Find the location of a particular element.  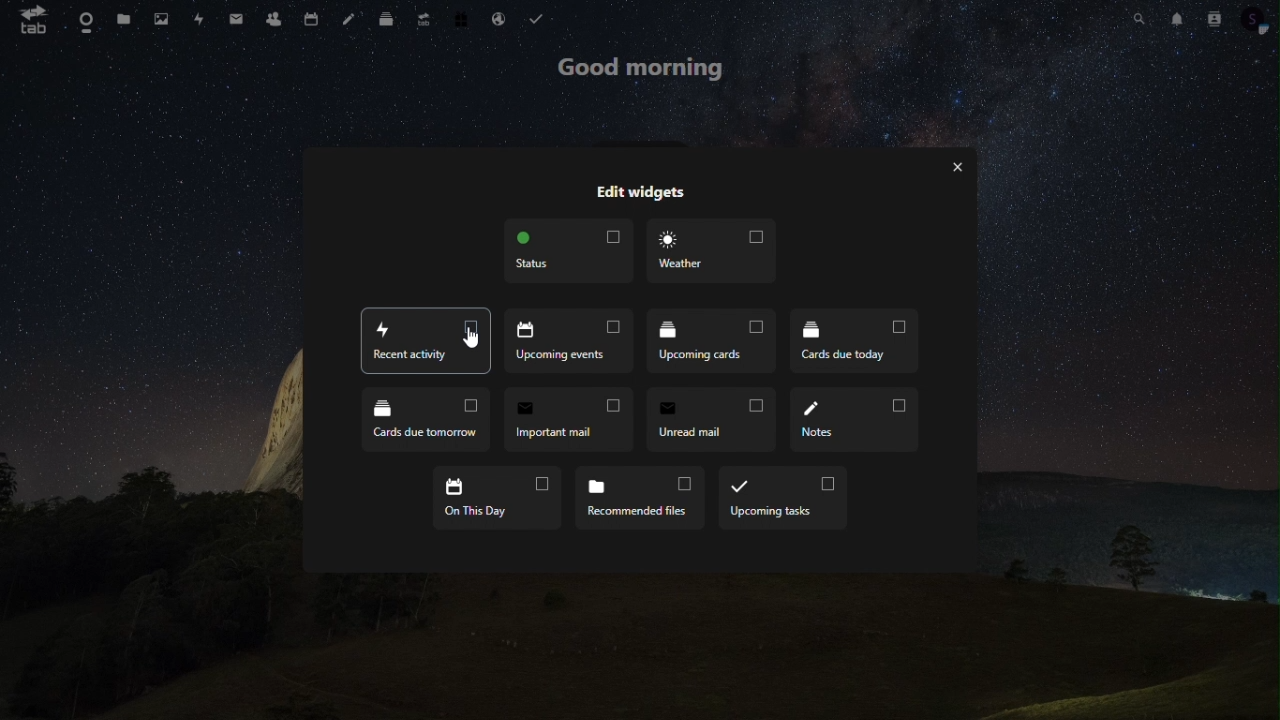

mail hosting is located at coordinates (502, 16).